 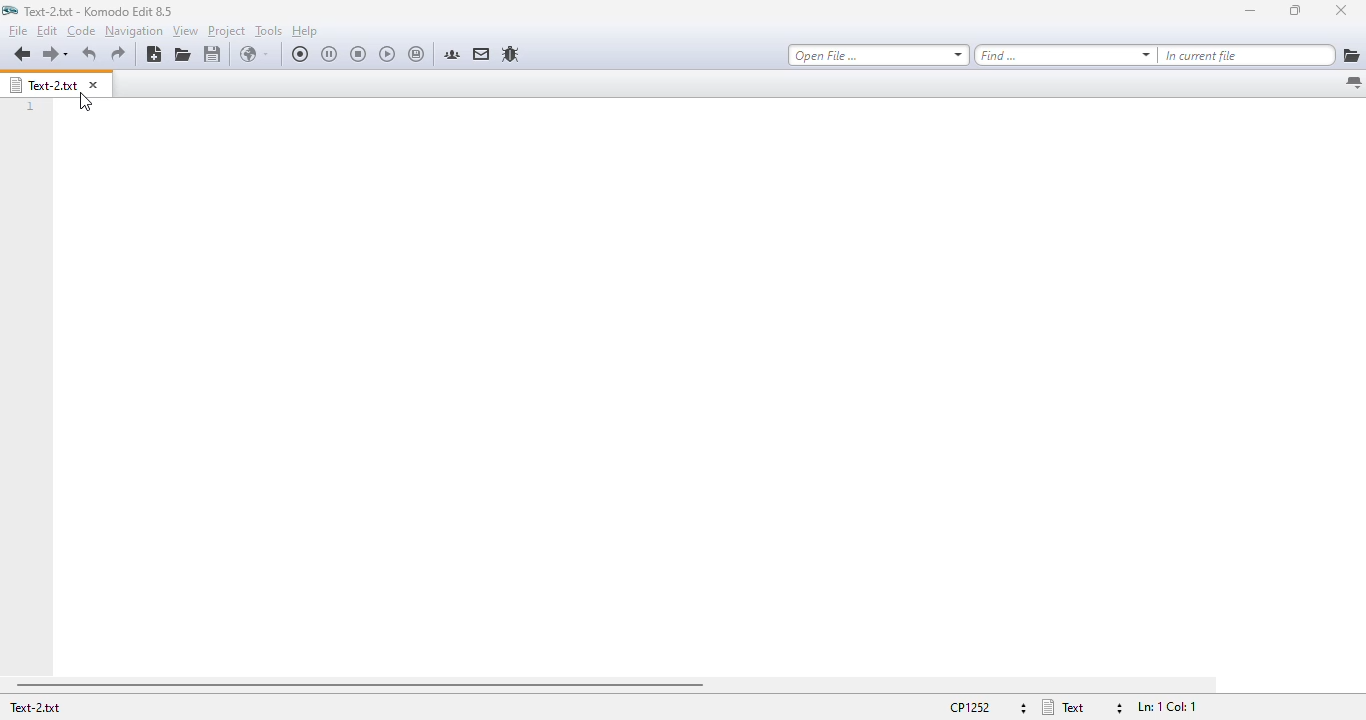 I want to click on komodo email lists, so click(x=482, y=54).